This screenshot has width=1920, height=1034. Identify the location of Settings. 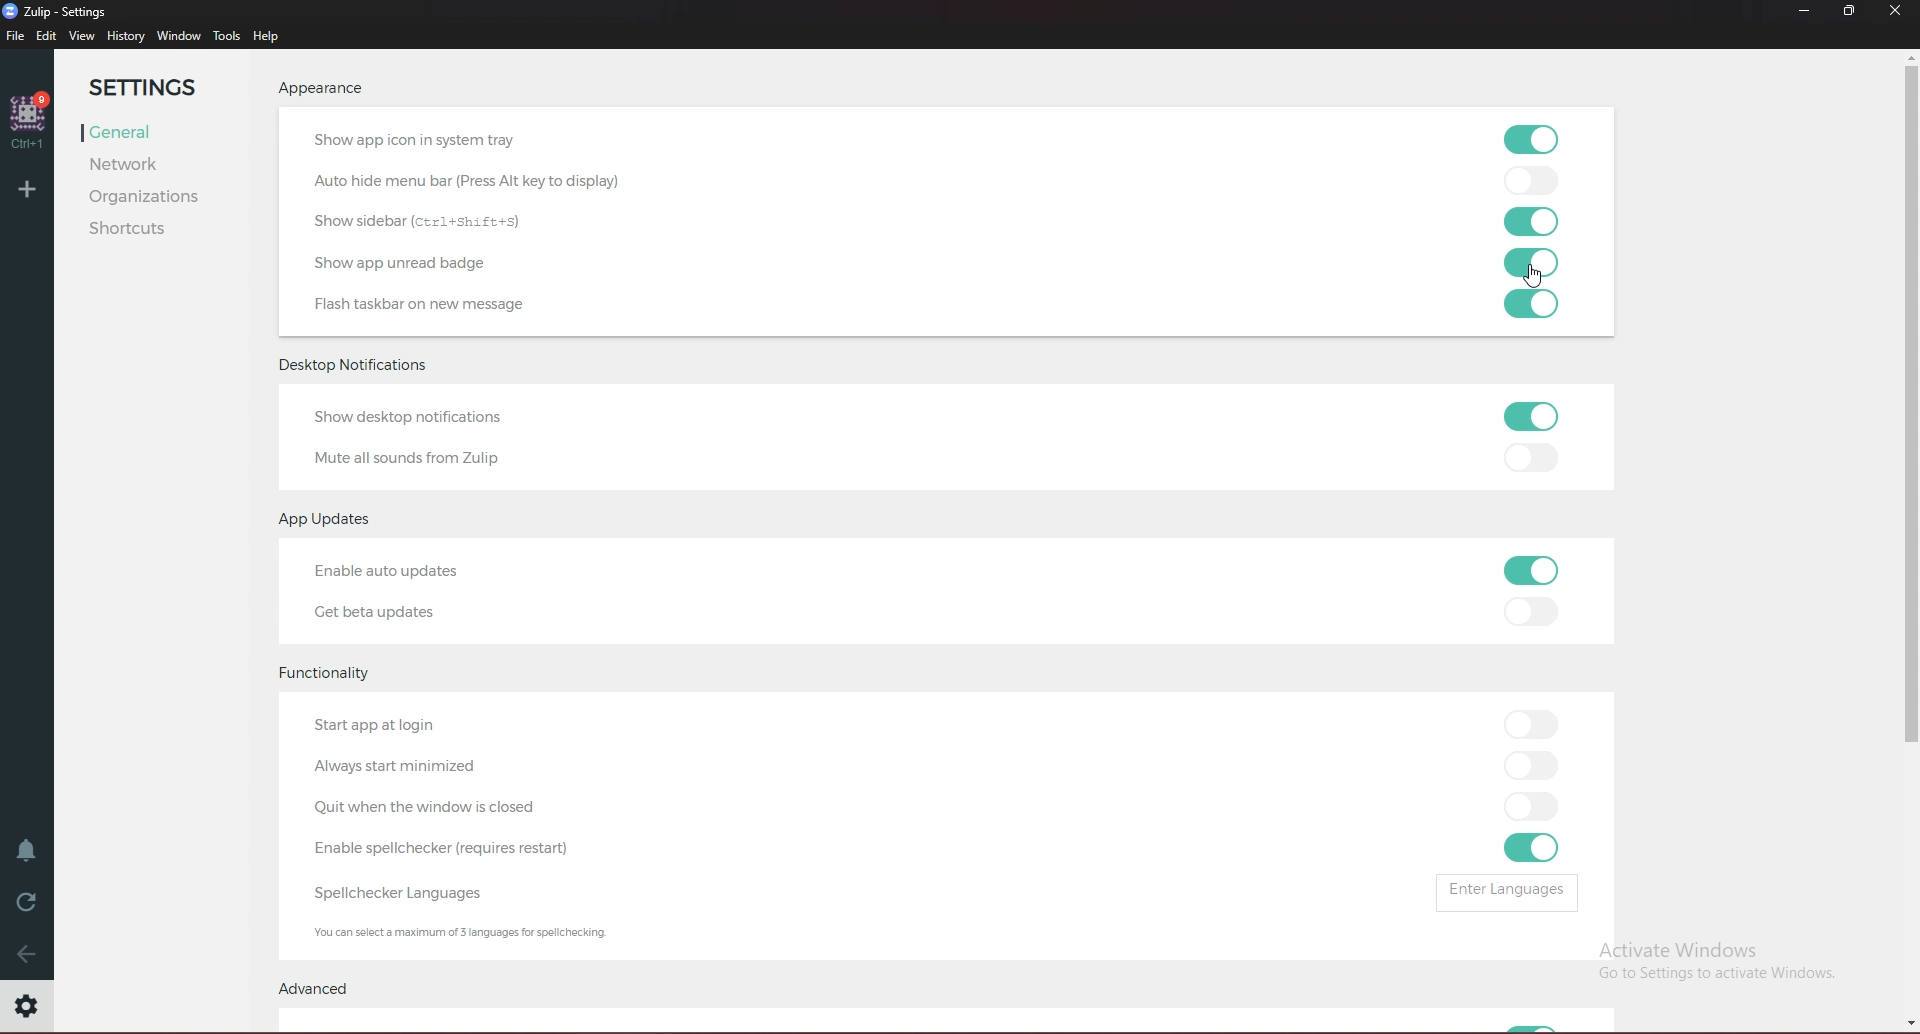
(157, 86).